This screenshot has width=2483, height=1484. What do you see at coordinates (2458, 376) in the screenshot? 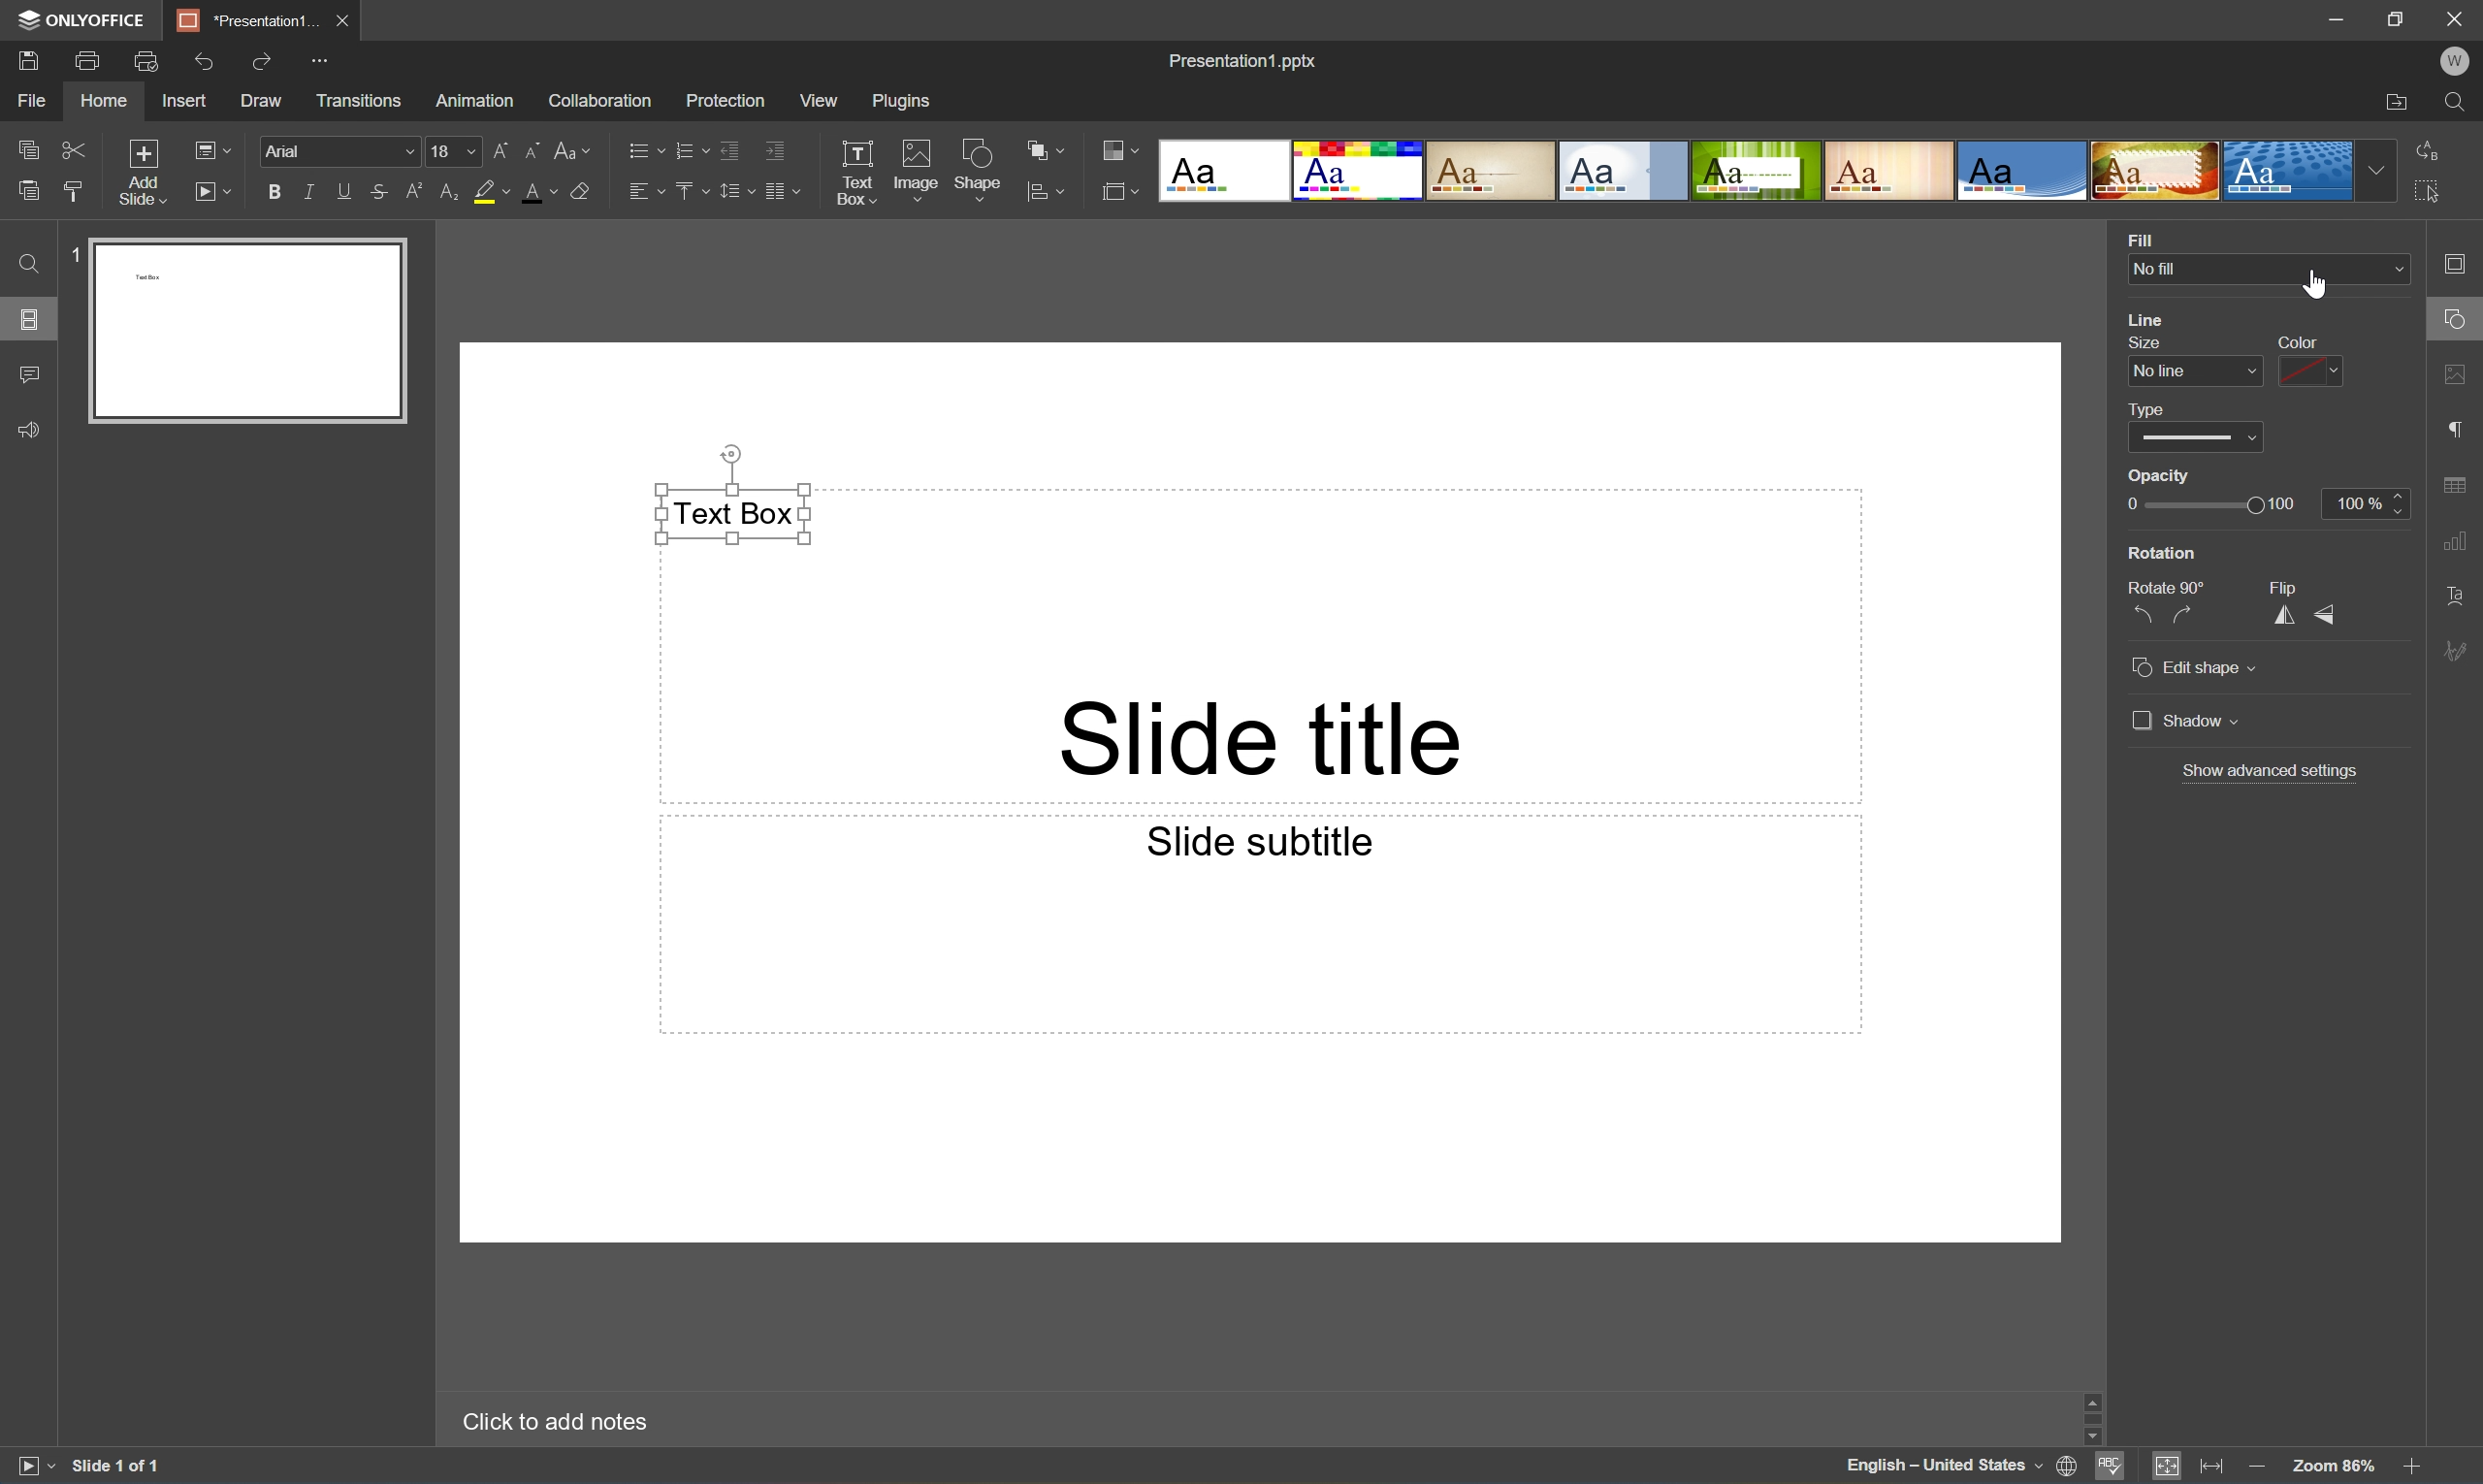
I see `Image settings` at bounding box center [2458, 376].